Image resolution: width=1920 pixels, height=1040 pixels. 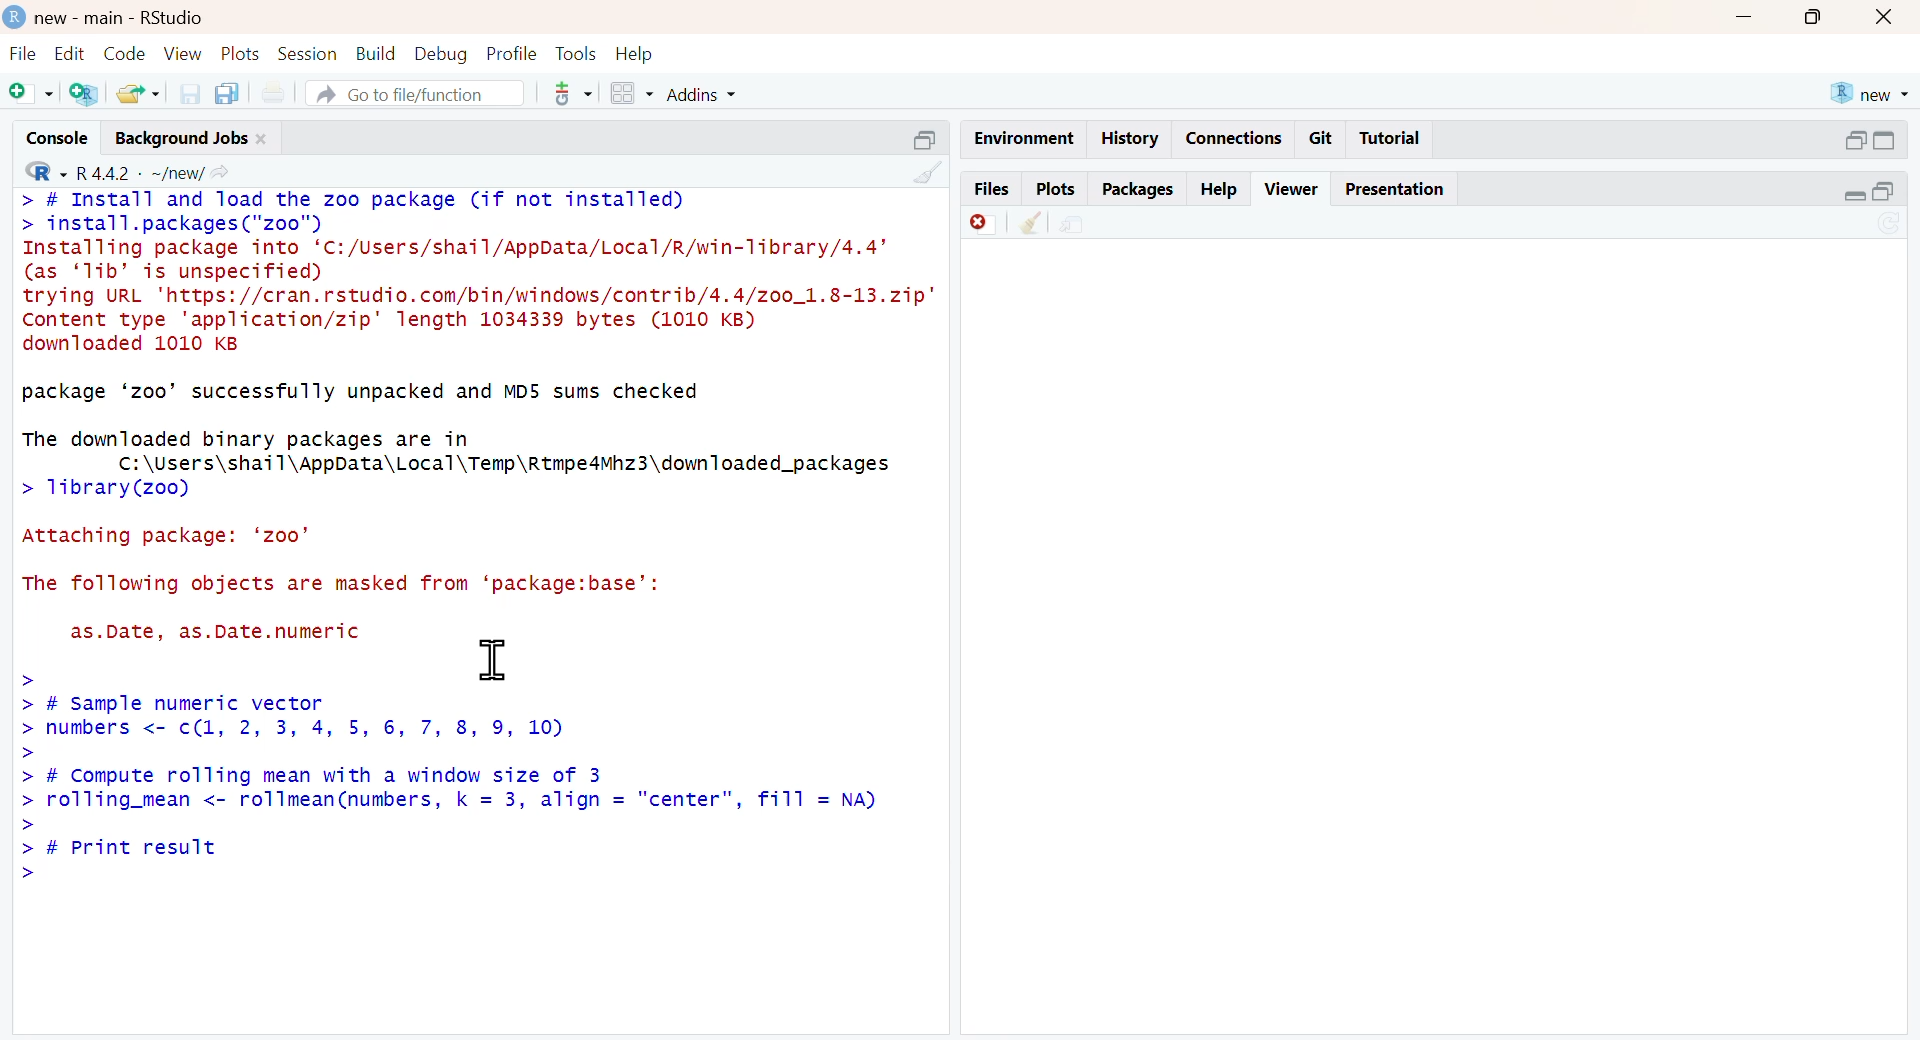 What do you see at coordinates (221, 172) in the screenshot?
I see `share icon` at bounding box center [221, 172].